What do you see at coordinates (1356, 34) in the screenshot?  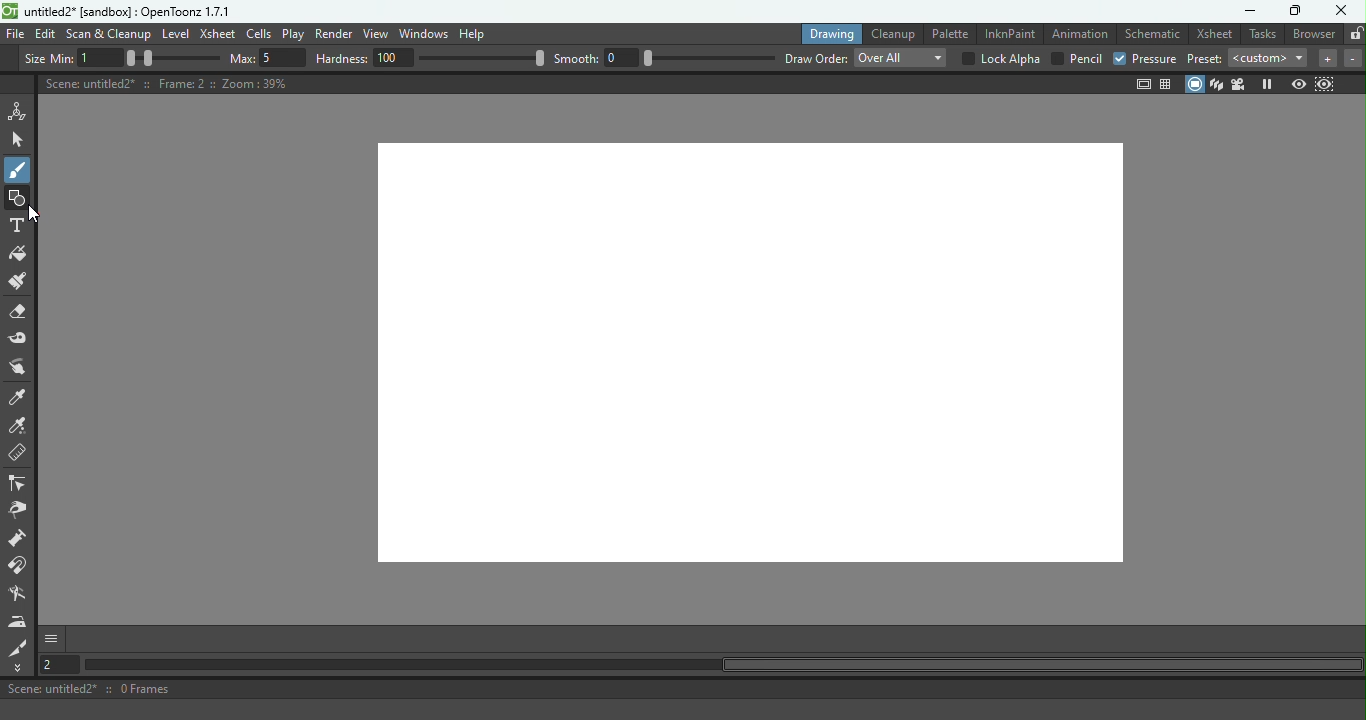 I see `Lock rooms tab` at bounding box center [1356, 34].